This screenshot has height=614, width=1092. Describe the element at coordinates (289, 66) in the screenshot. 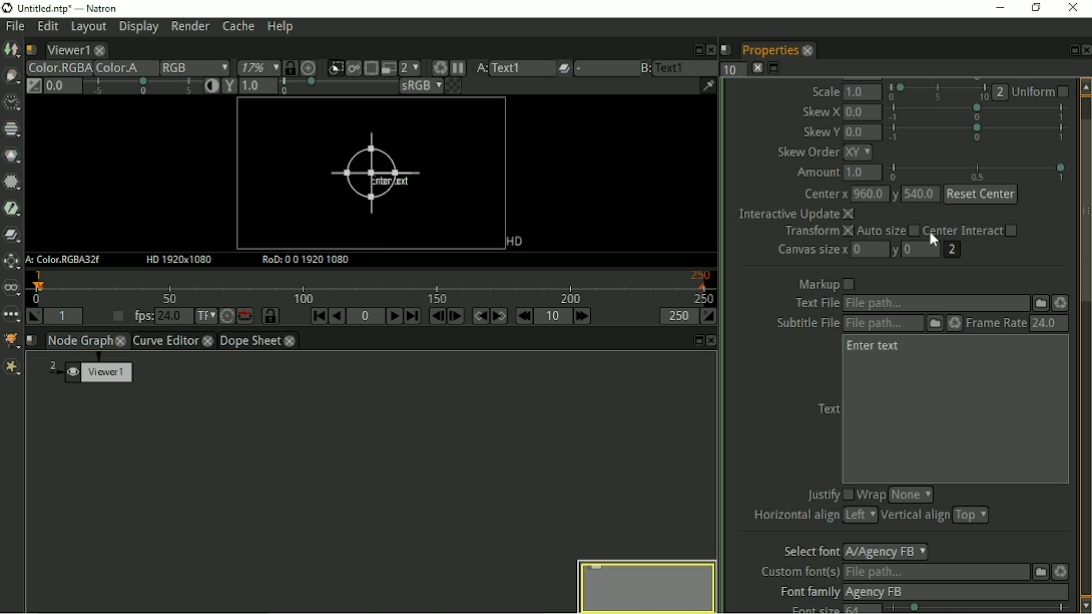

I see `Synchronize viewers` at that location.